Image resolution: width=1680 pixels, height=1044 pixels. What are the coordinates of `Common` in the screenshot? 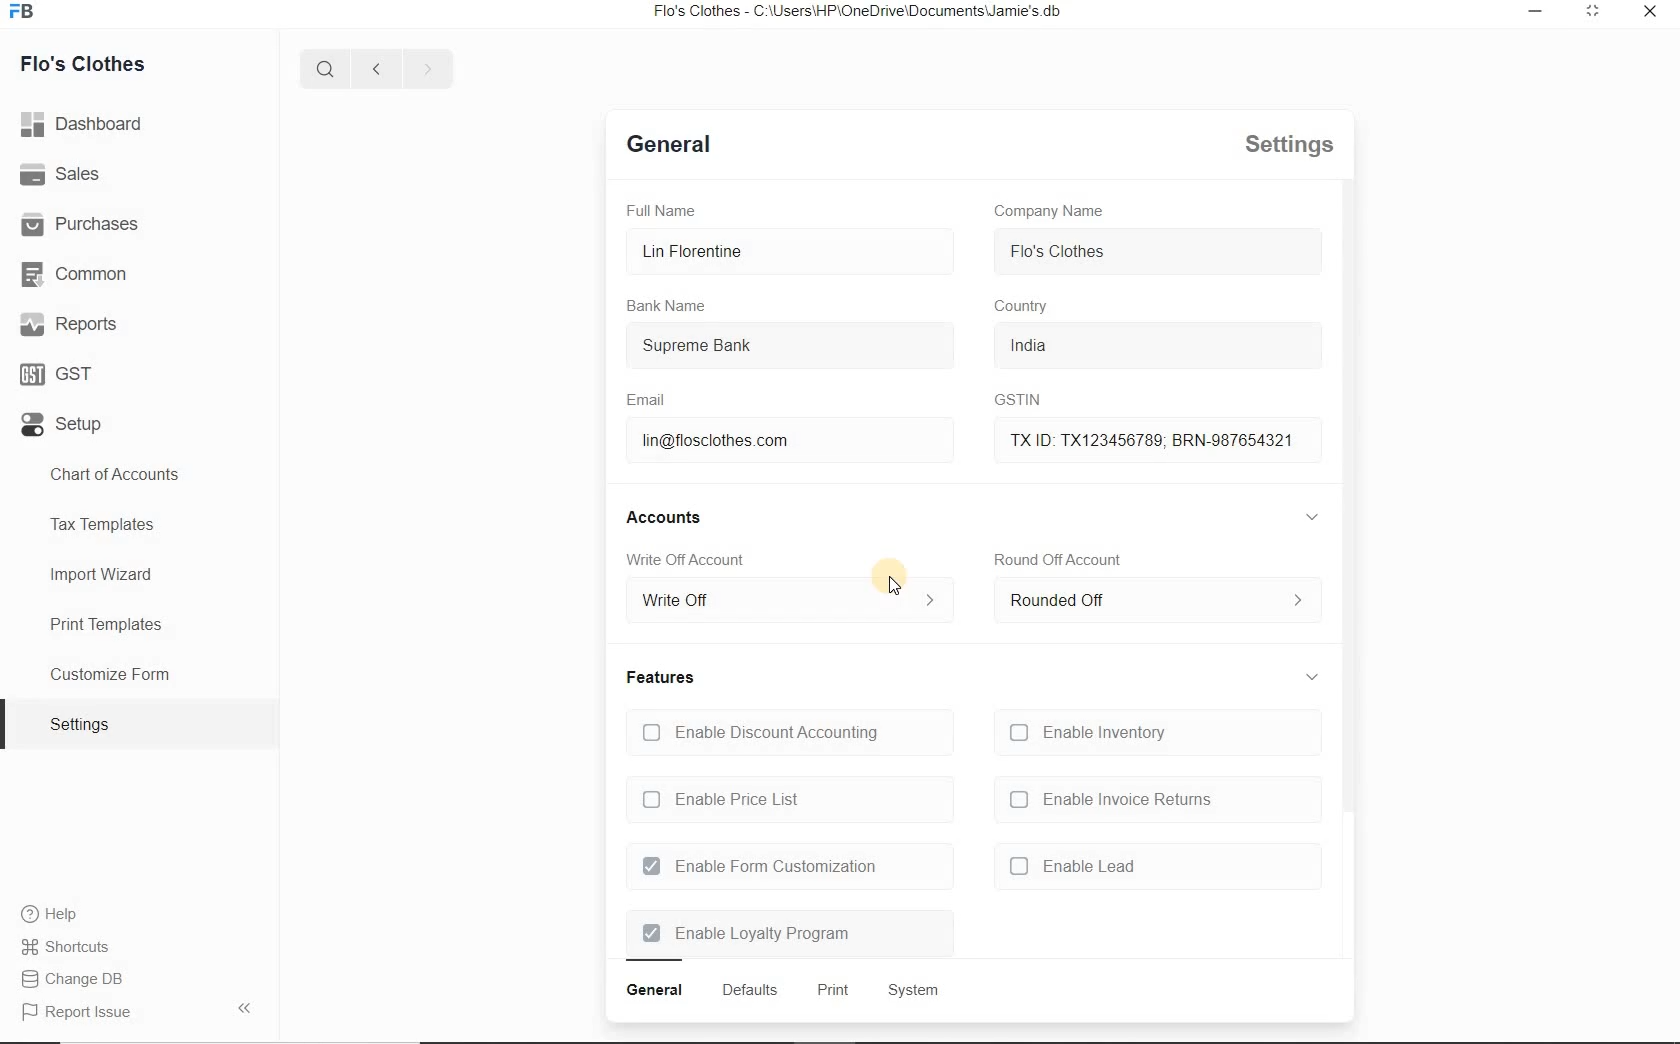 It's located at (79, 275).